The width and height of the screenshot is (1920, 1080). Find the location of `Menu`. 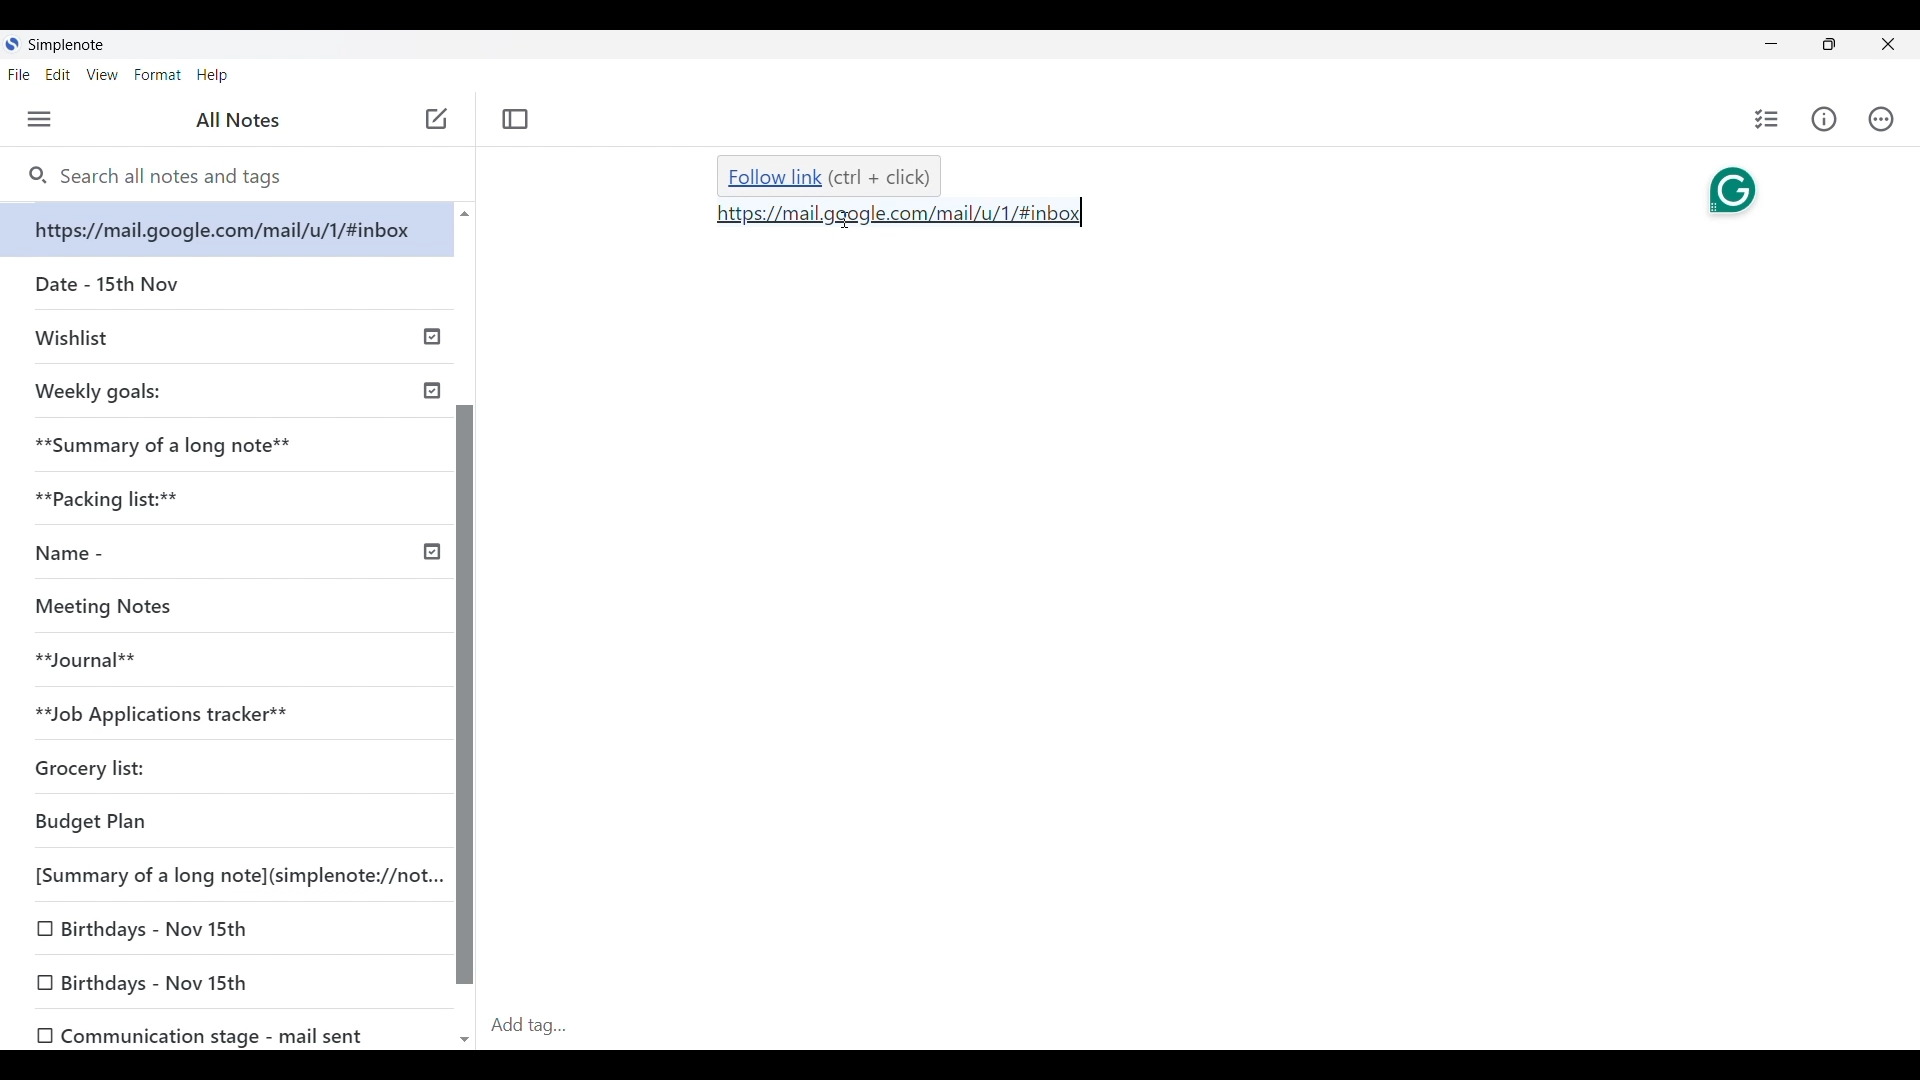

Menu is located at coordinates (40, 119).